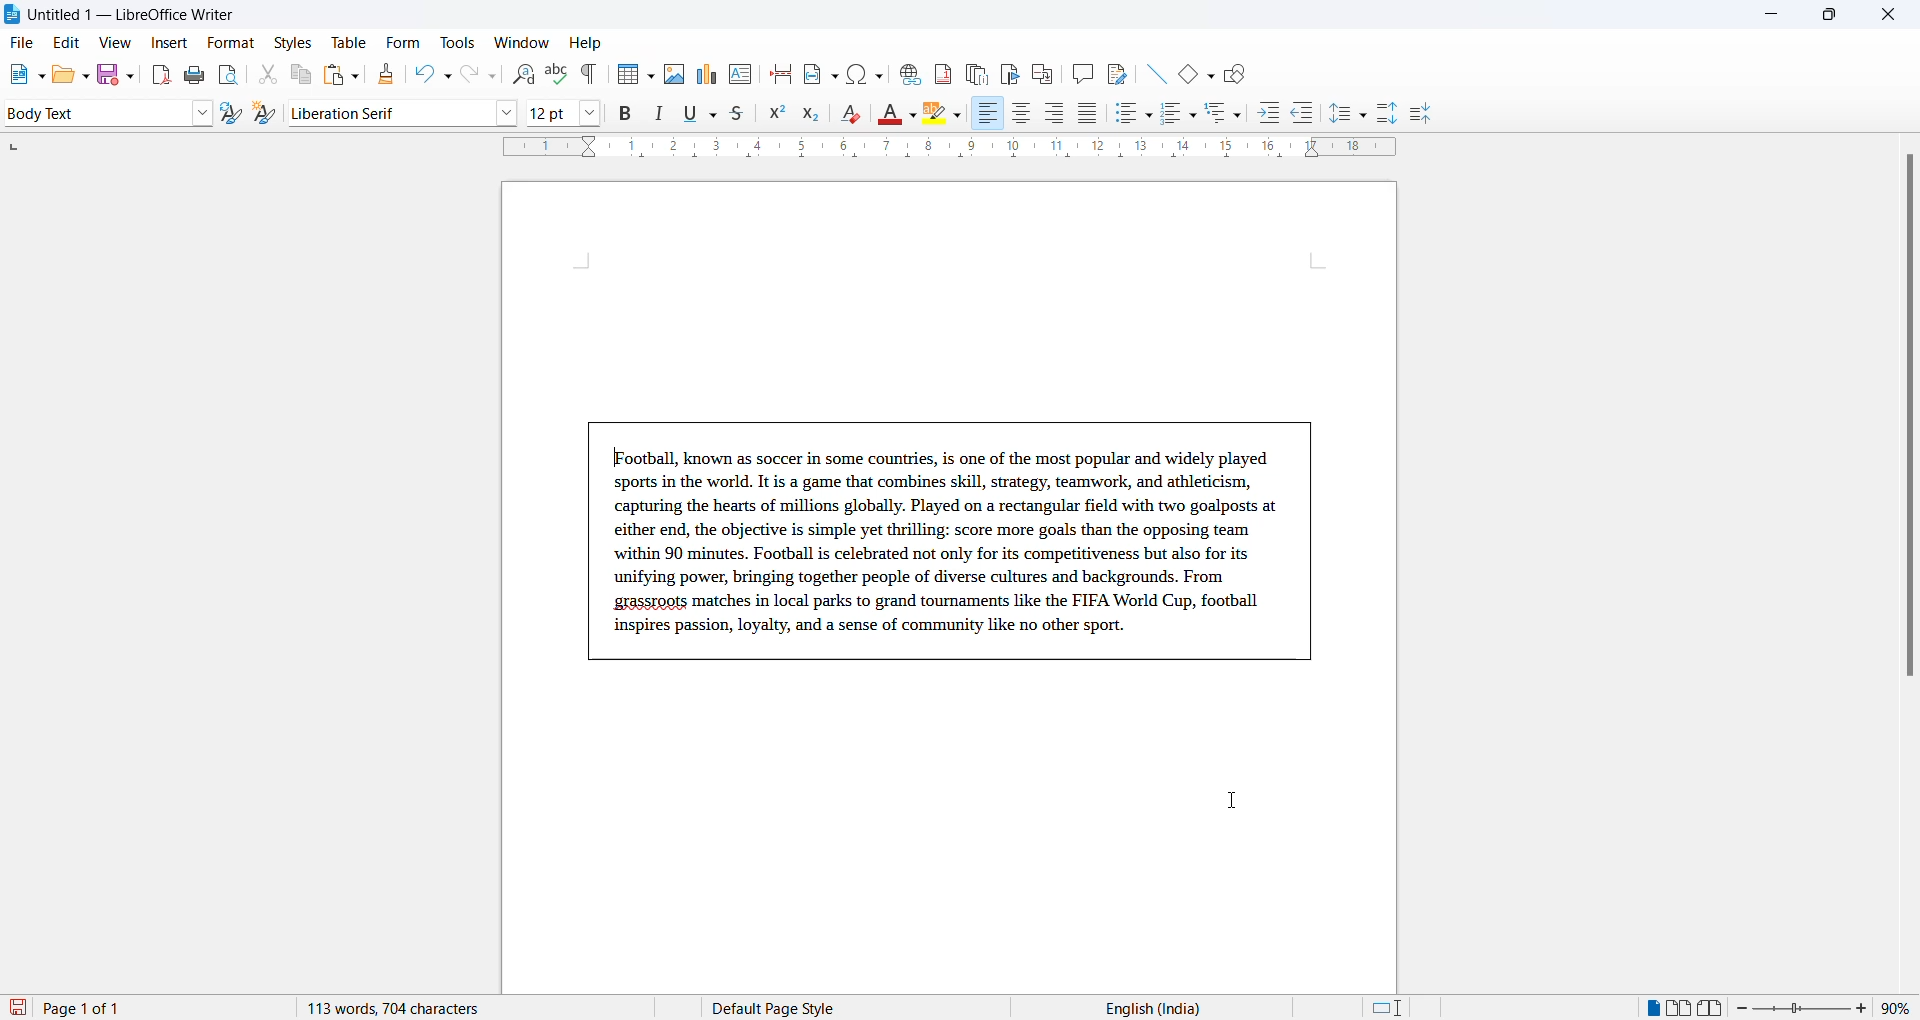 The width and height of the screenshot is (1920, 1020). What do you see at coordinates (1180, 114) in the screenshot?
I see `toggle ordered list` at bounding box center [1180, 114].